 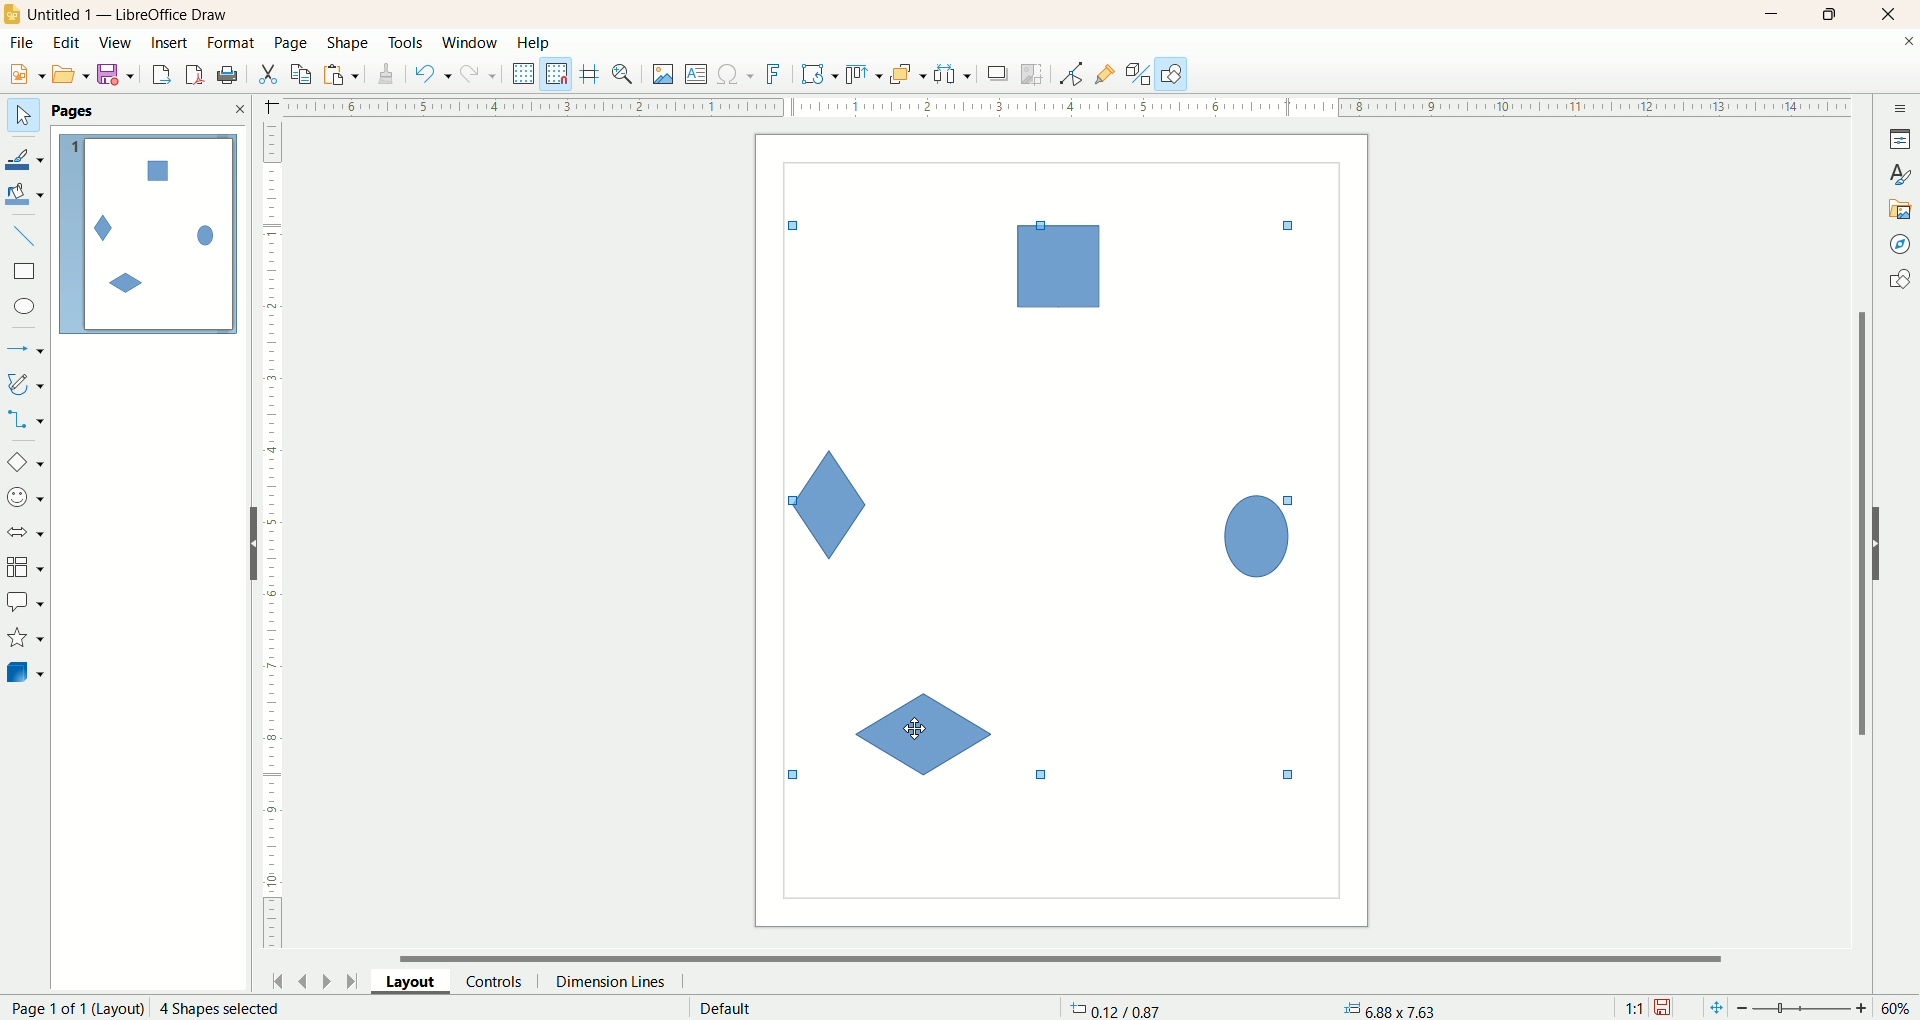 What do you see at coordinates (67, 44) in the screenshot?
I see `edit` at bounding box center [67, 44].